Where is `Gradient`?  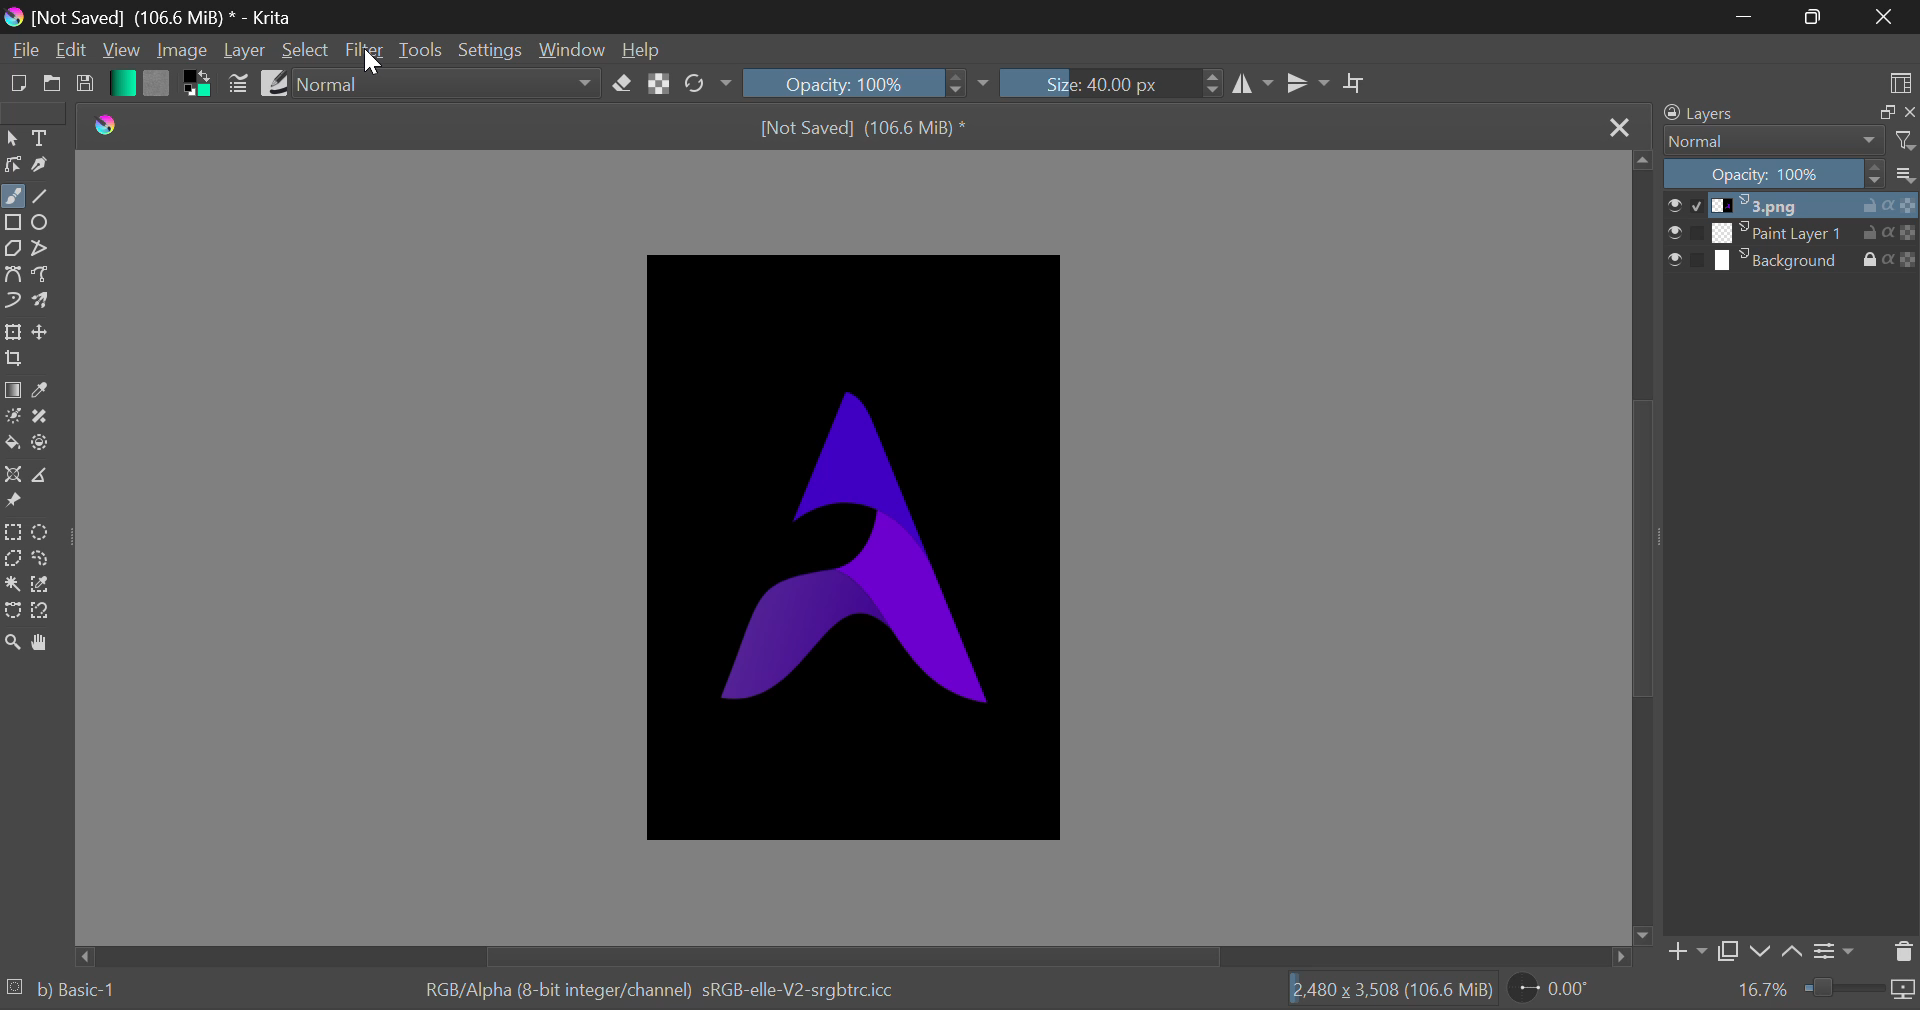
Gradient is located at coordinates (121, 84).